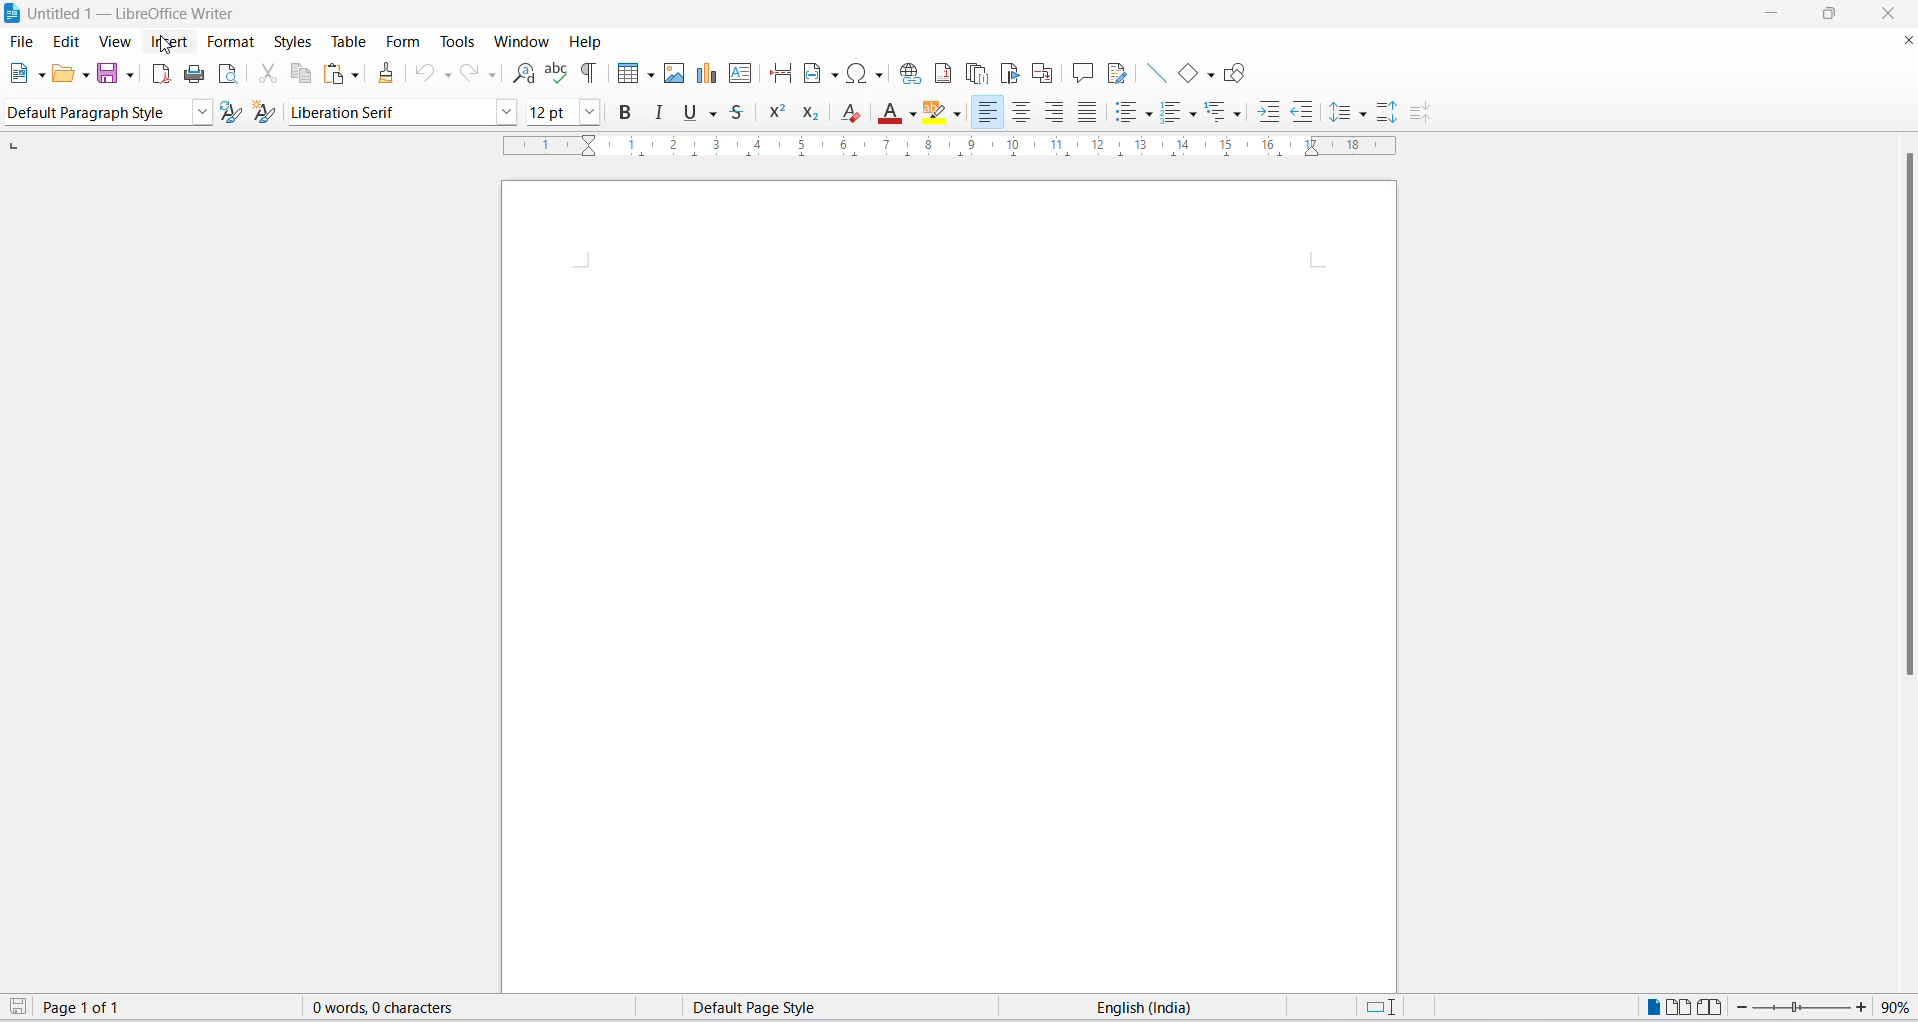  What do you see at coordinates (552, 111) in the screenshot?
I see `font size` at bounding box center [552, 111].